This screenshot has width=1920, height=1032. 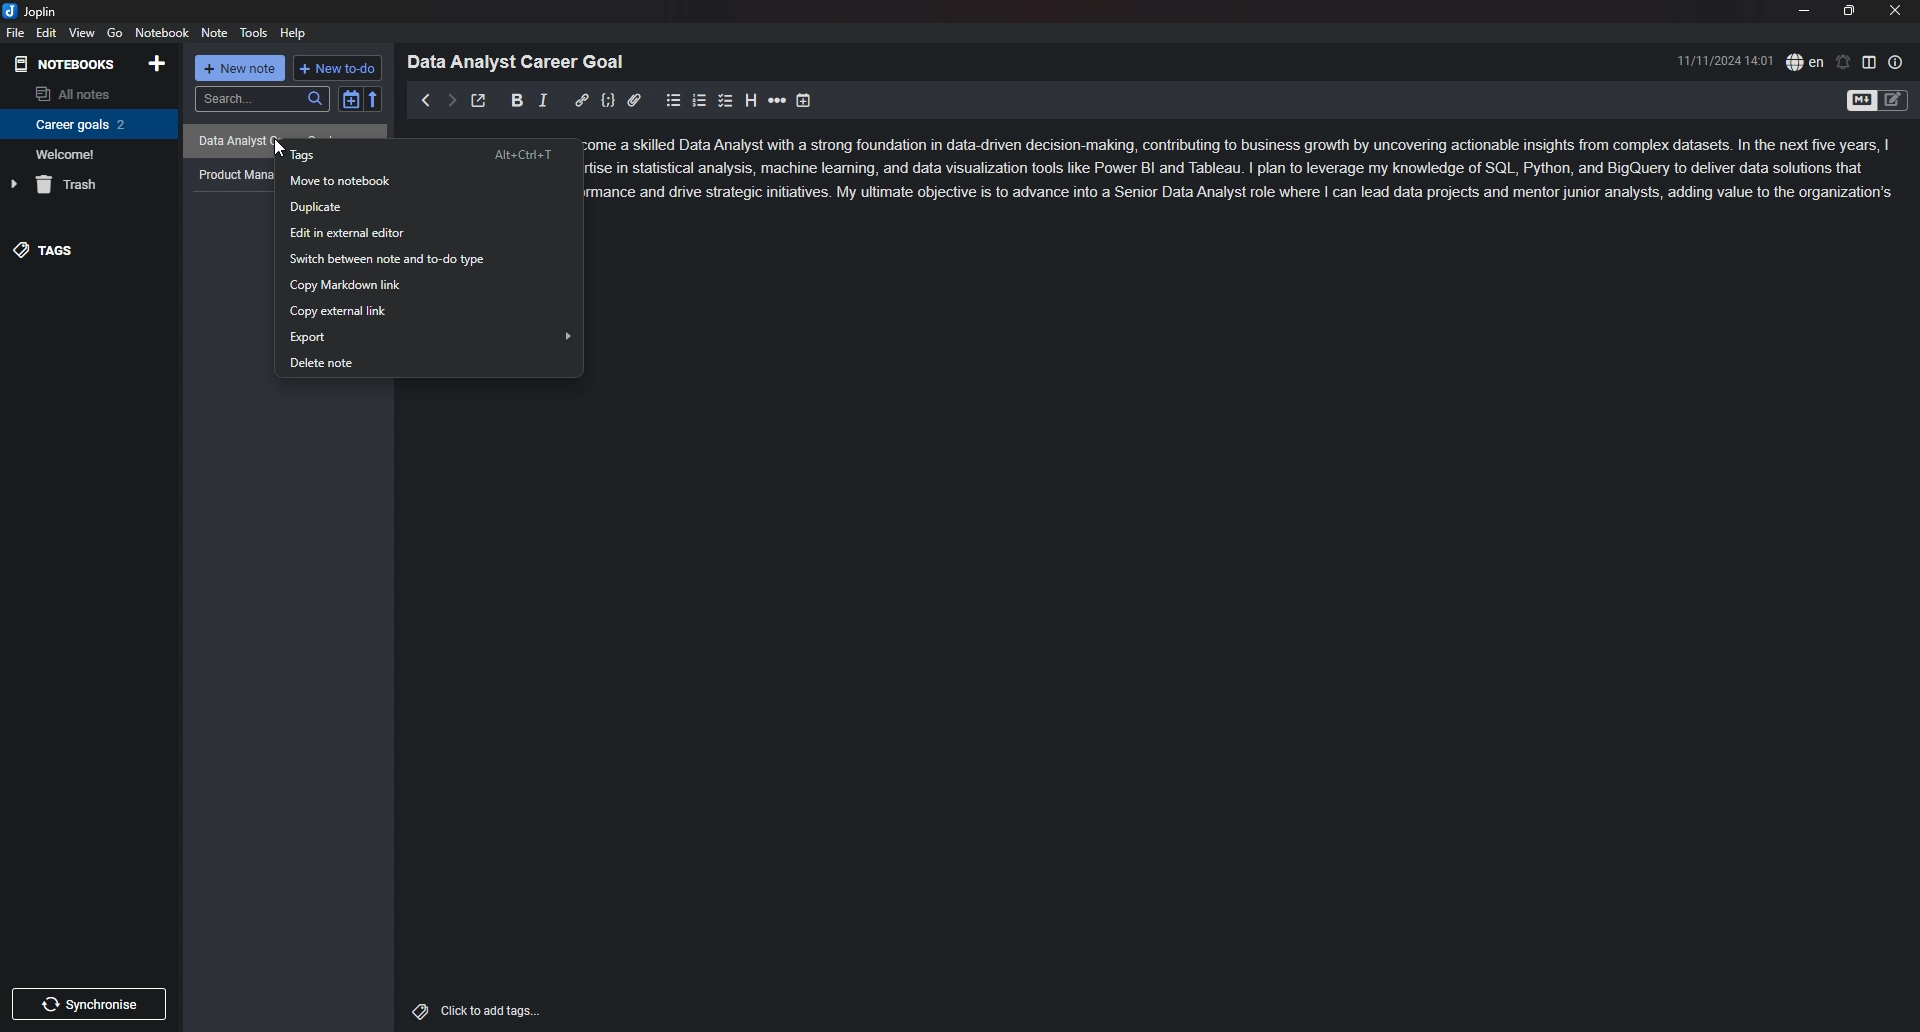 I want to click on switch between note and to-do type, so click(x=432, y=259).